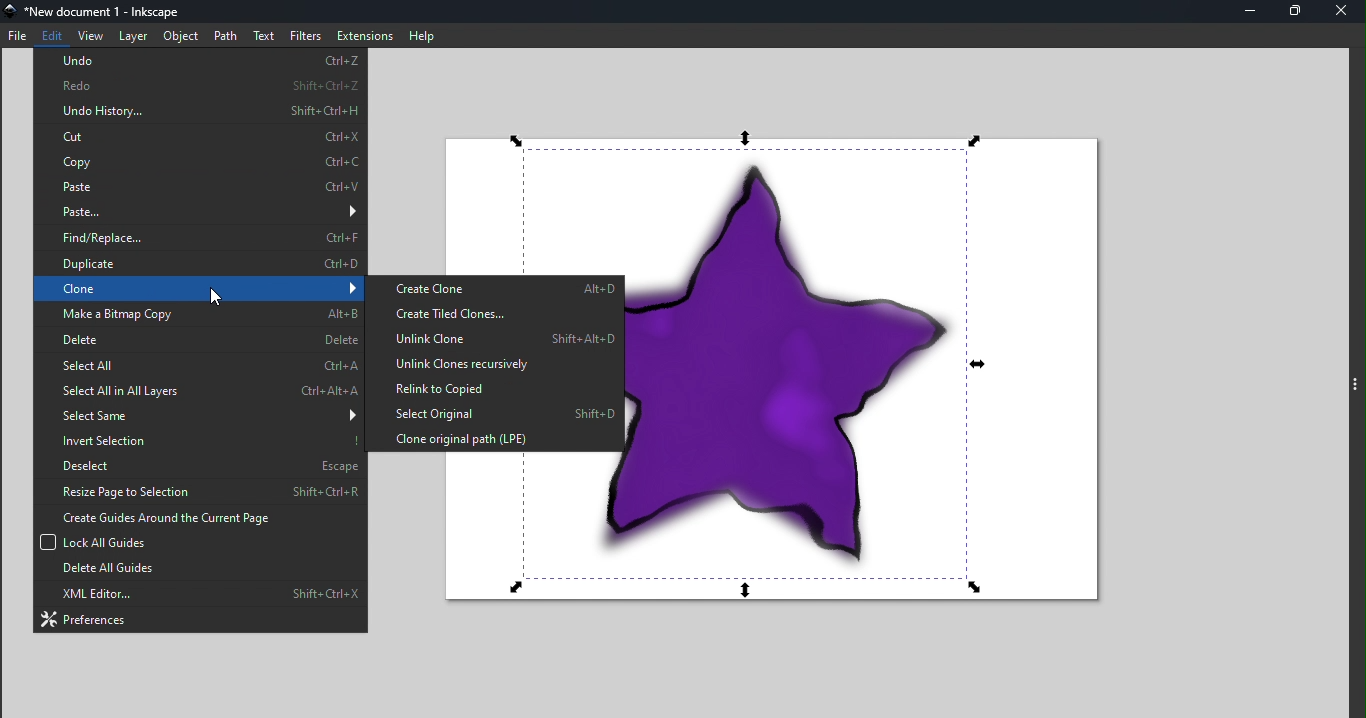 The width and height of the screenshot is (1366, 718). What do you see at coordinates (202, 60) in the screenshot?
I see `undo` at bounding box center [202, 60].